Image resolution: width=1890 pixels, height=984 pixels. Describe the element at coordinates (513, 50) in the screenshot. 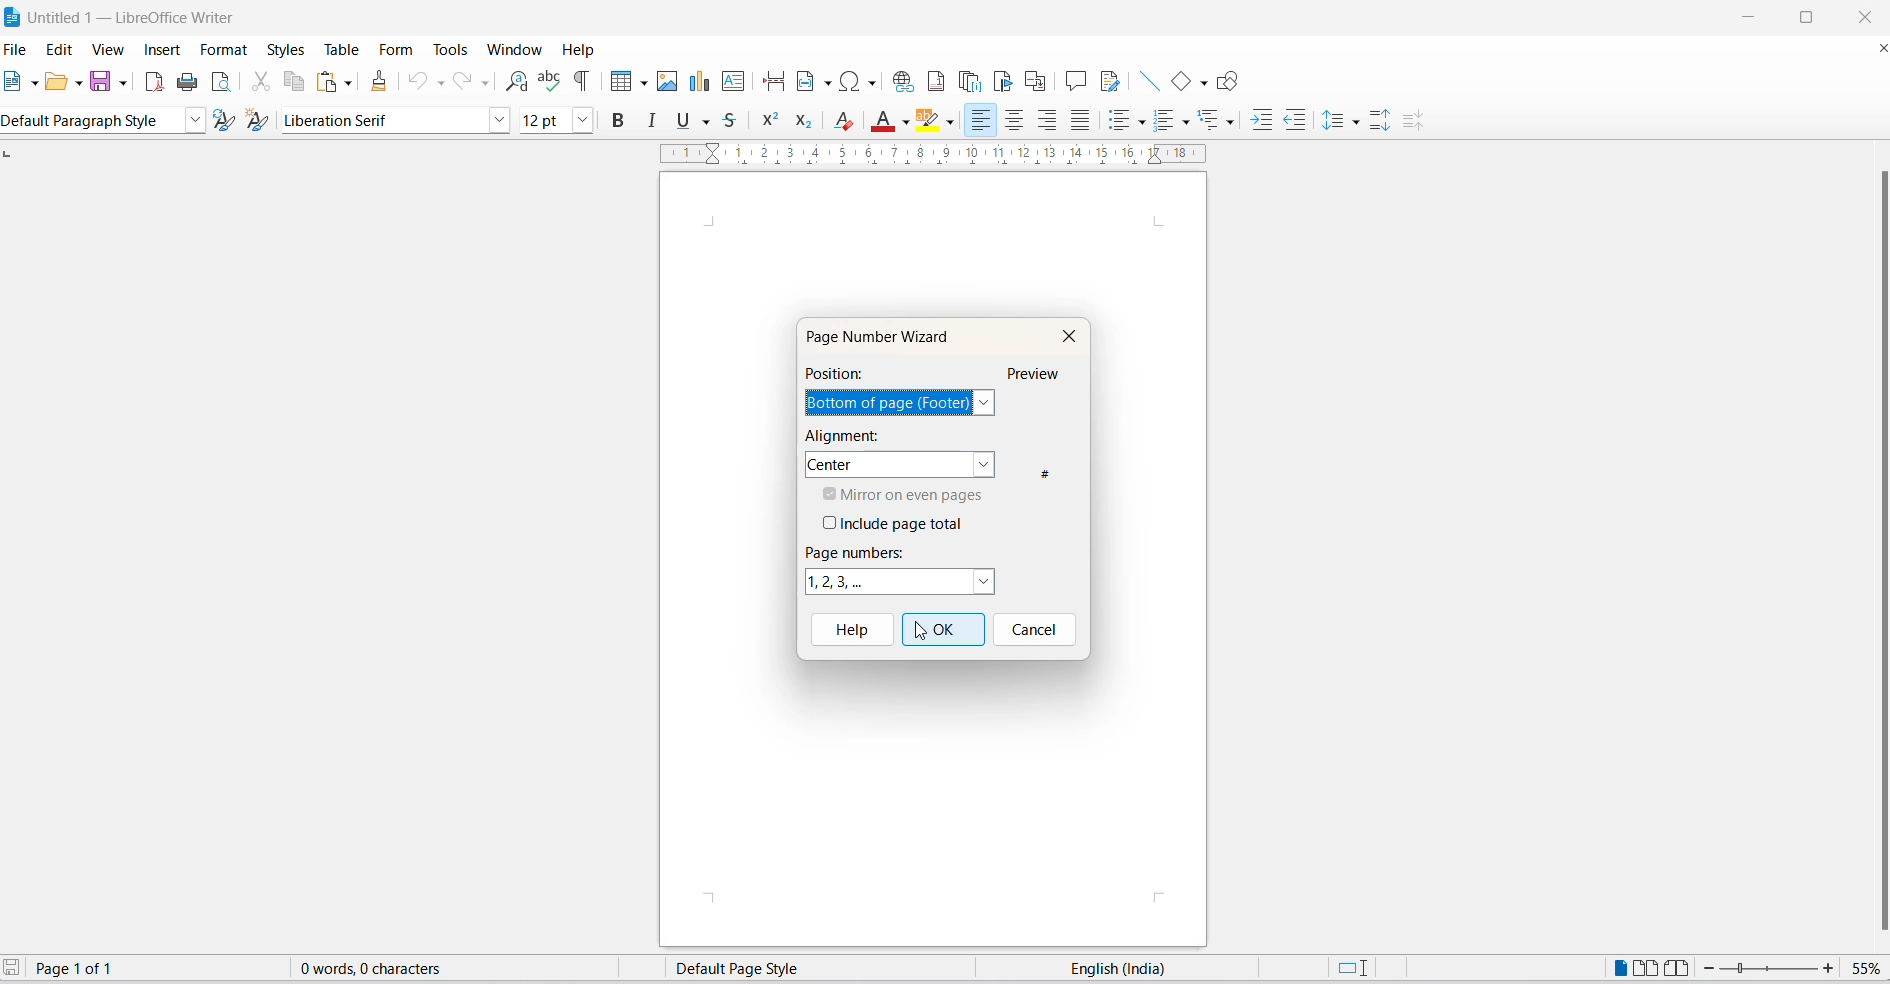

I see `window` at that location.